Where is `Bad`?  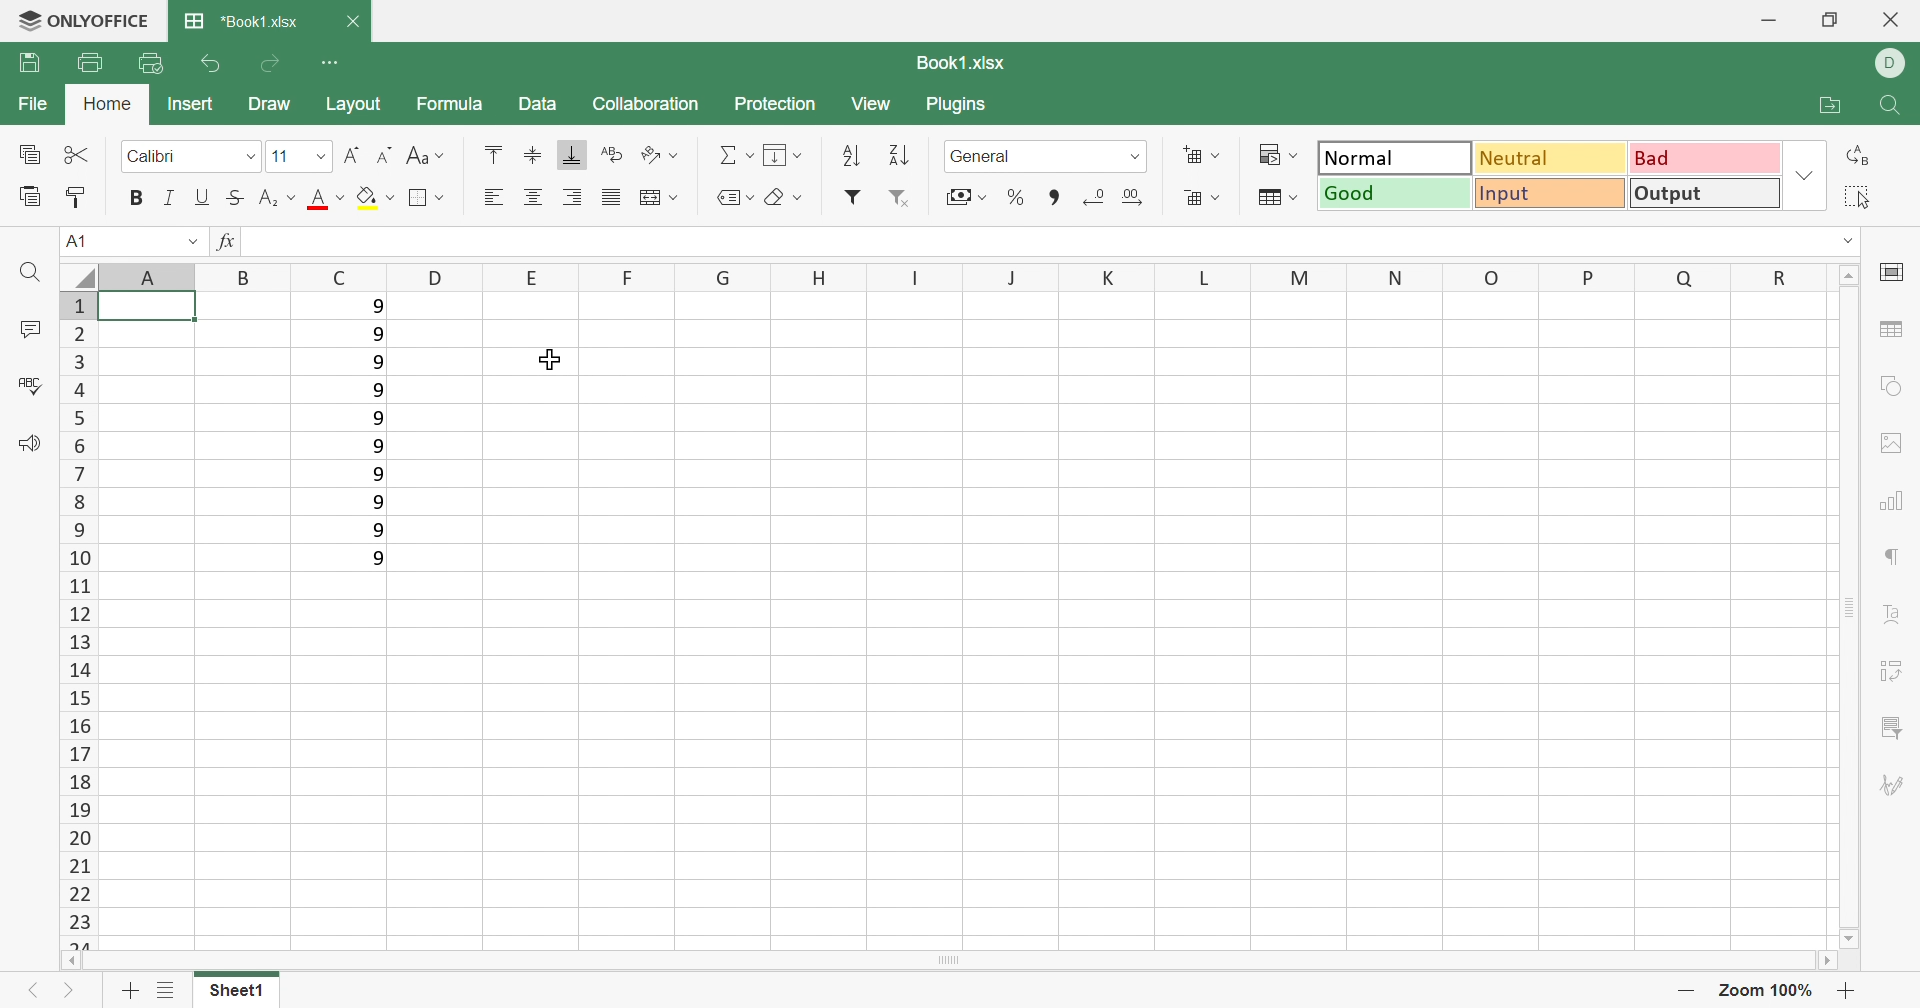 Bad is located at coordinates (1701, 159).